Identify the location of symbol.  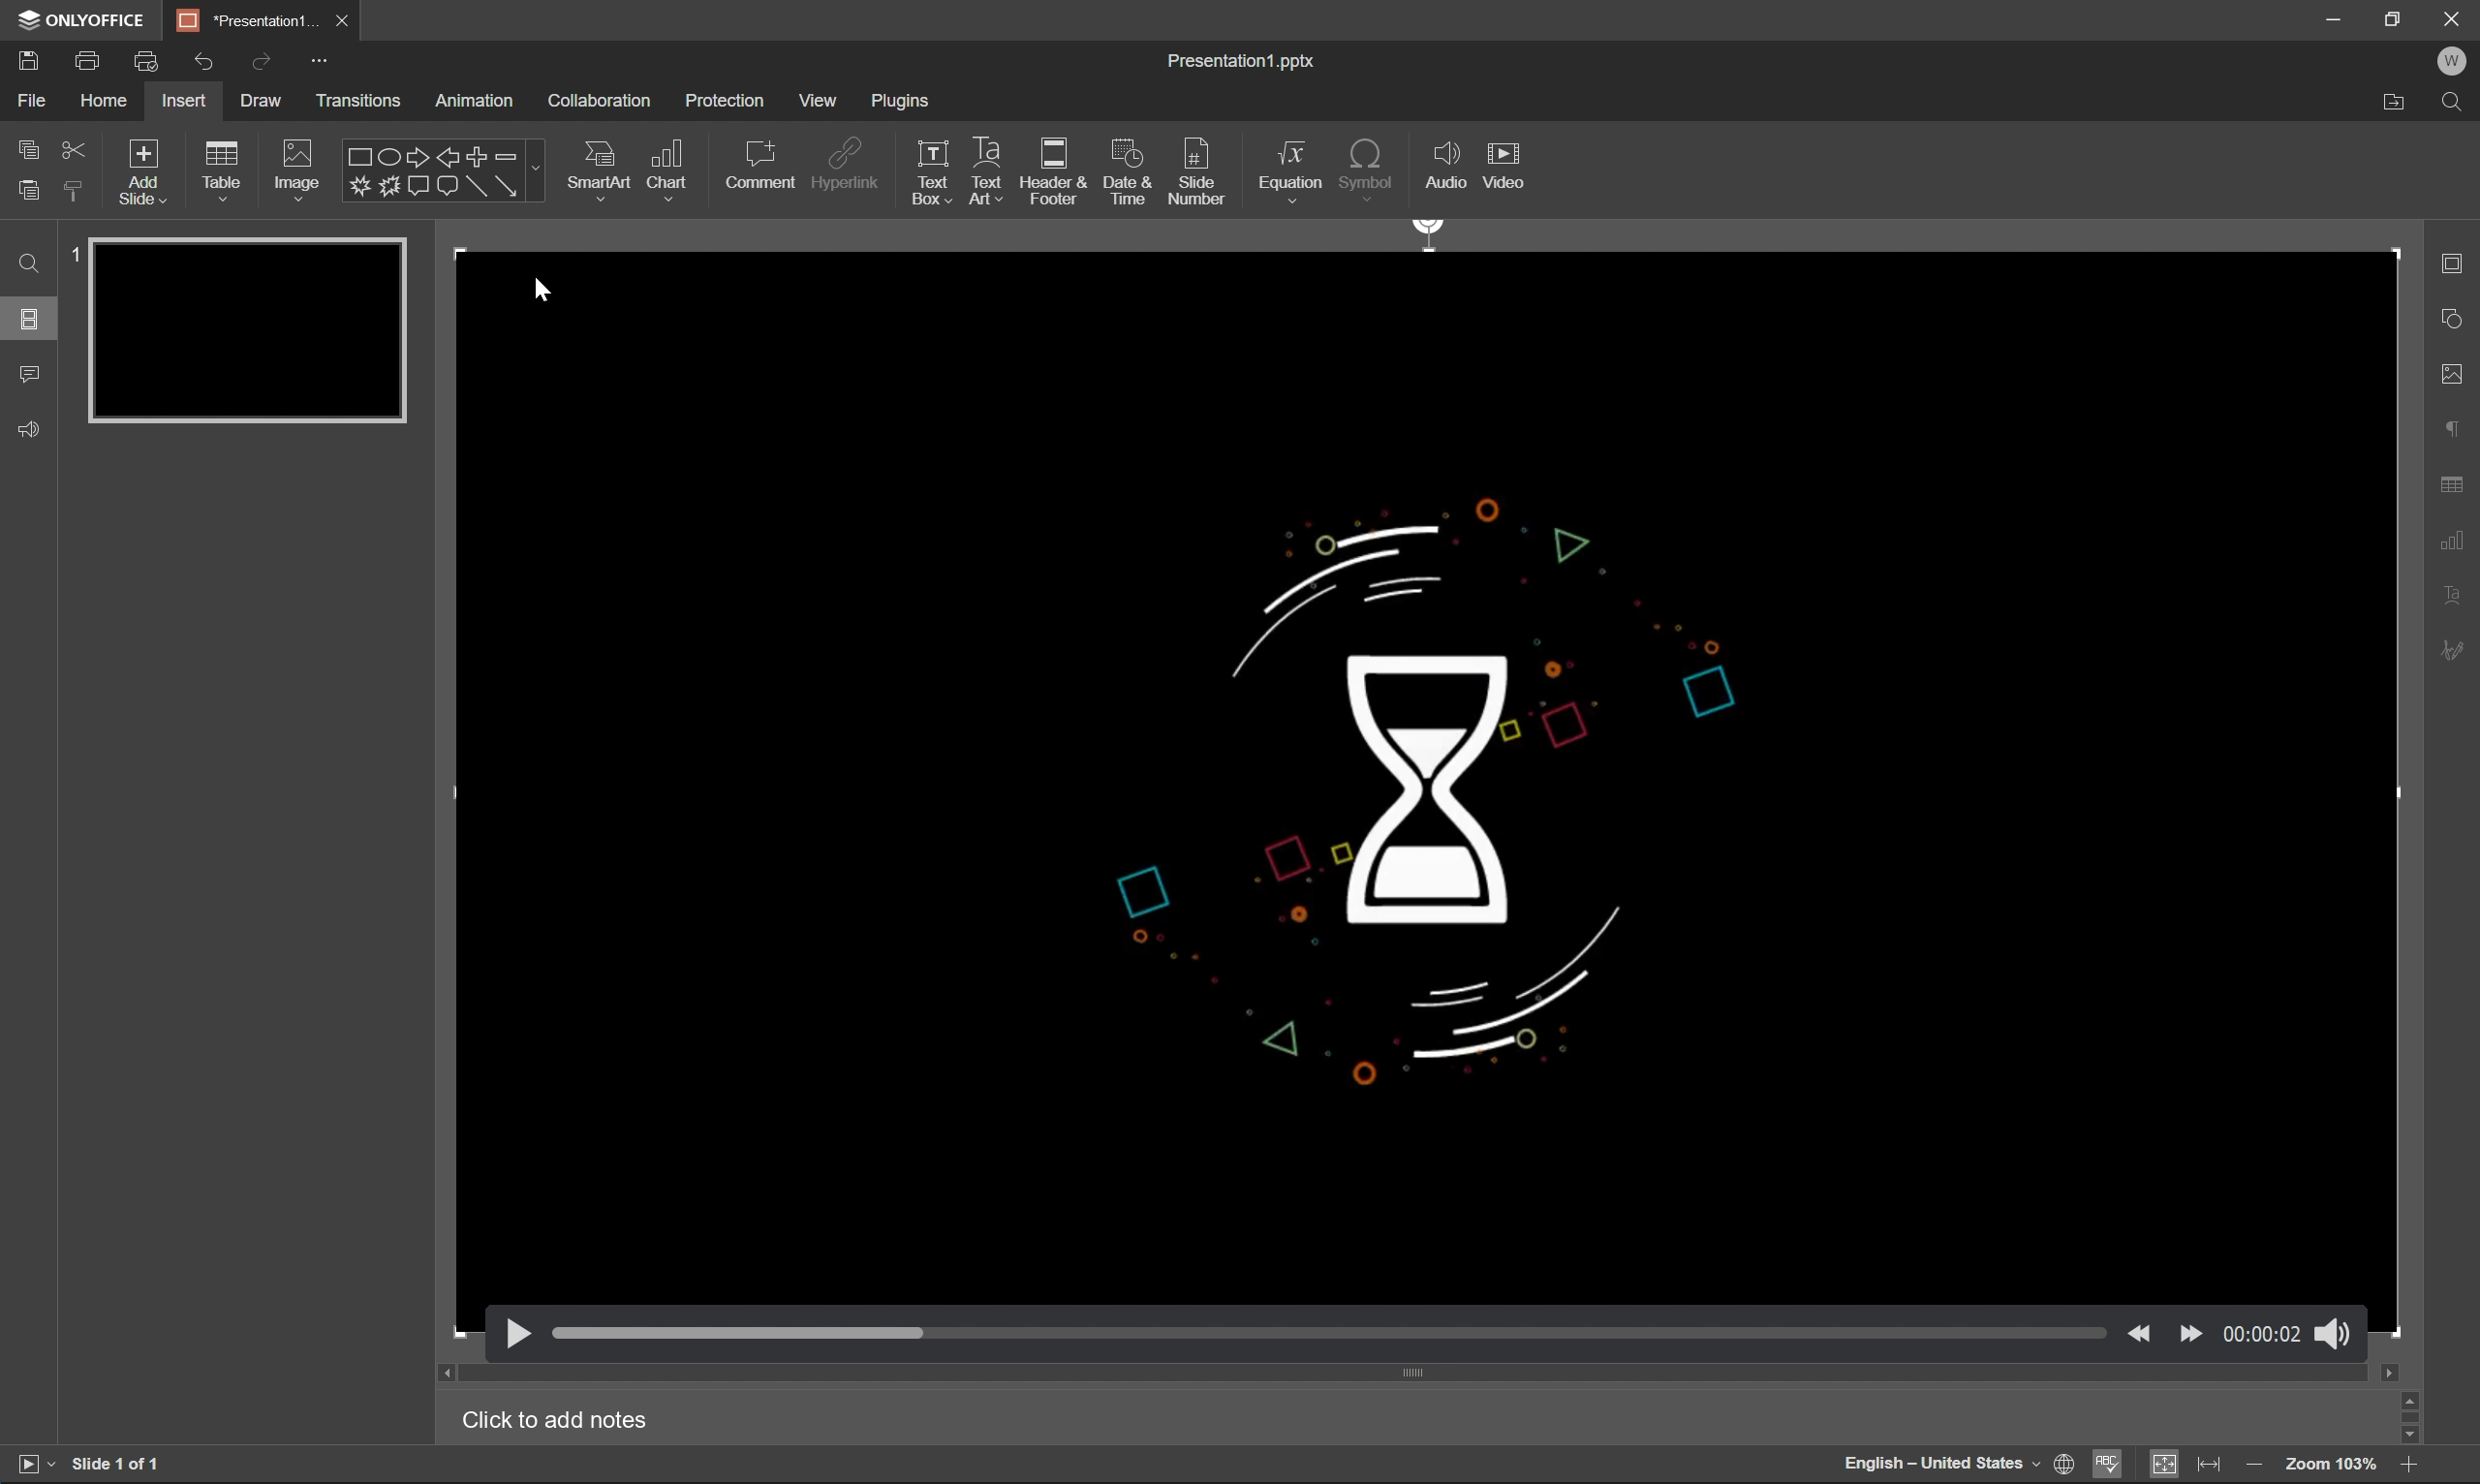
(1370, 167).